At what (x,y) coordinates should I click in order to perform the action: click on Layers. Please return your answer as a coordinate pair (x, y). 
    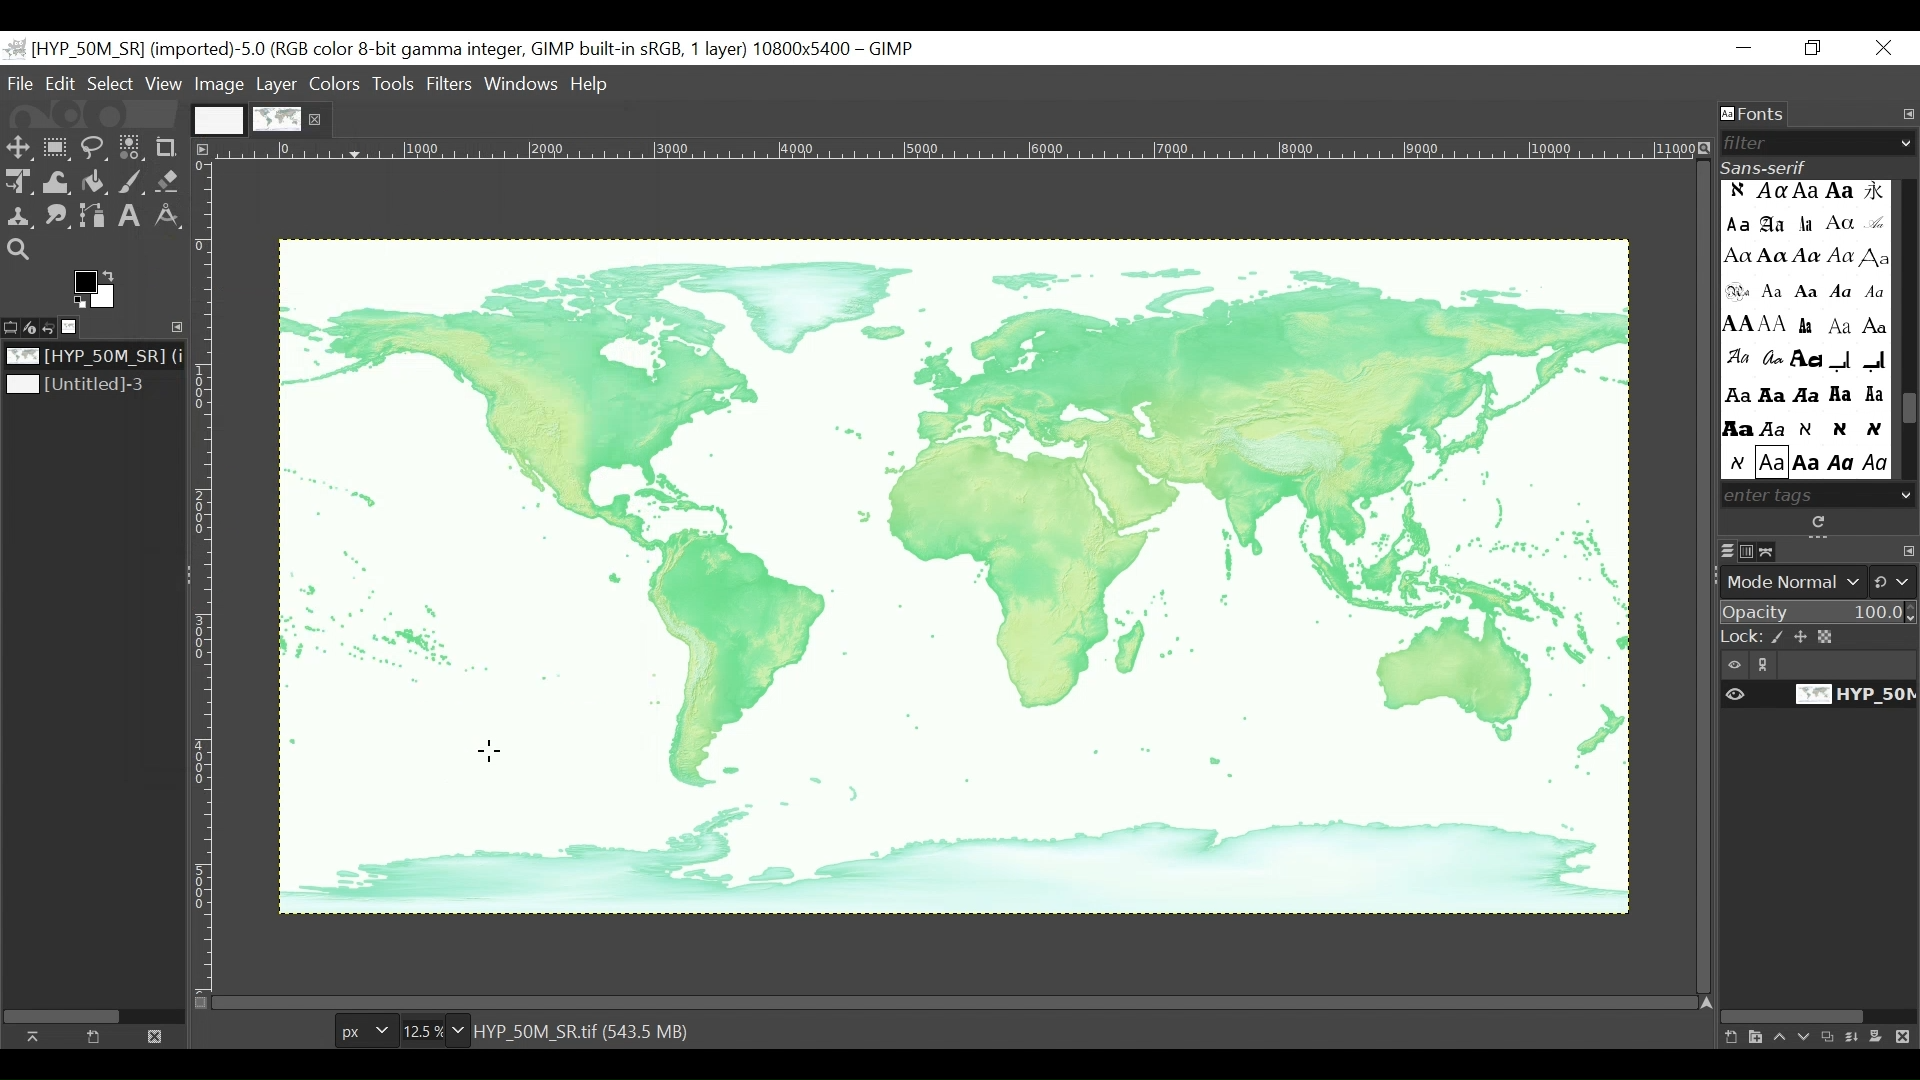
    Looking at the image, I should click on (1727, 552).